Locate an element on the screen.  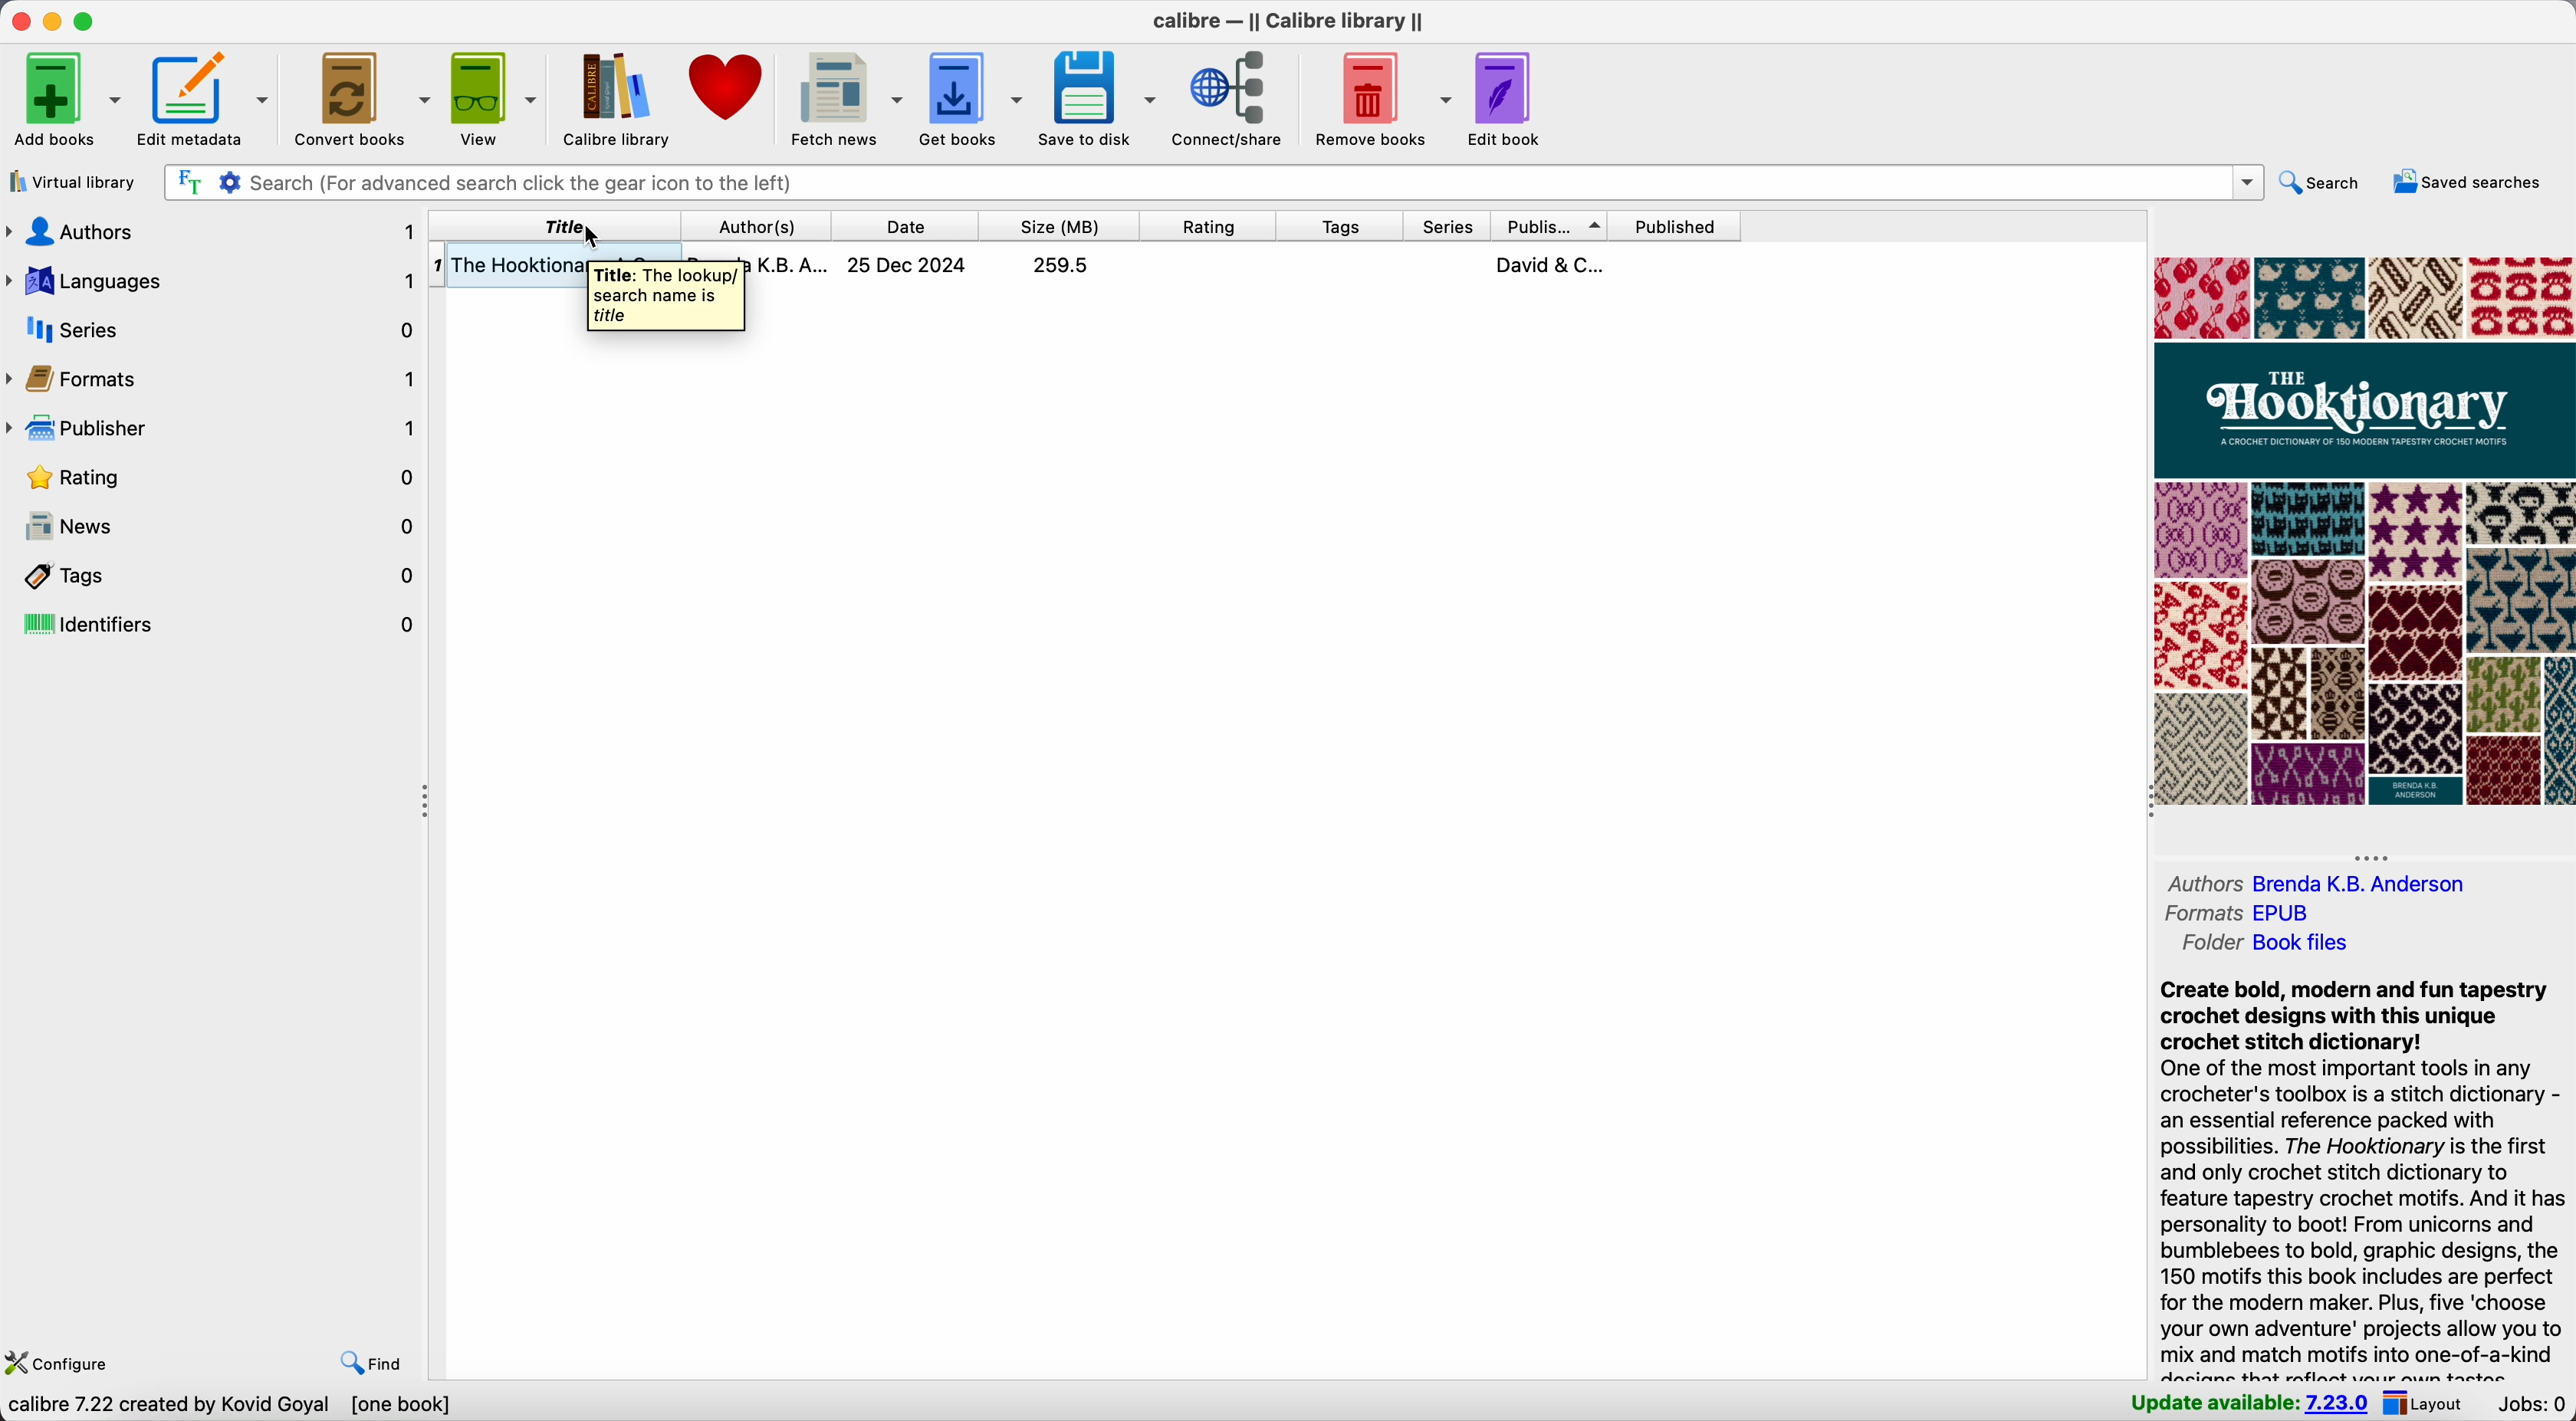
author(s) is located at coordinates (755, 225).